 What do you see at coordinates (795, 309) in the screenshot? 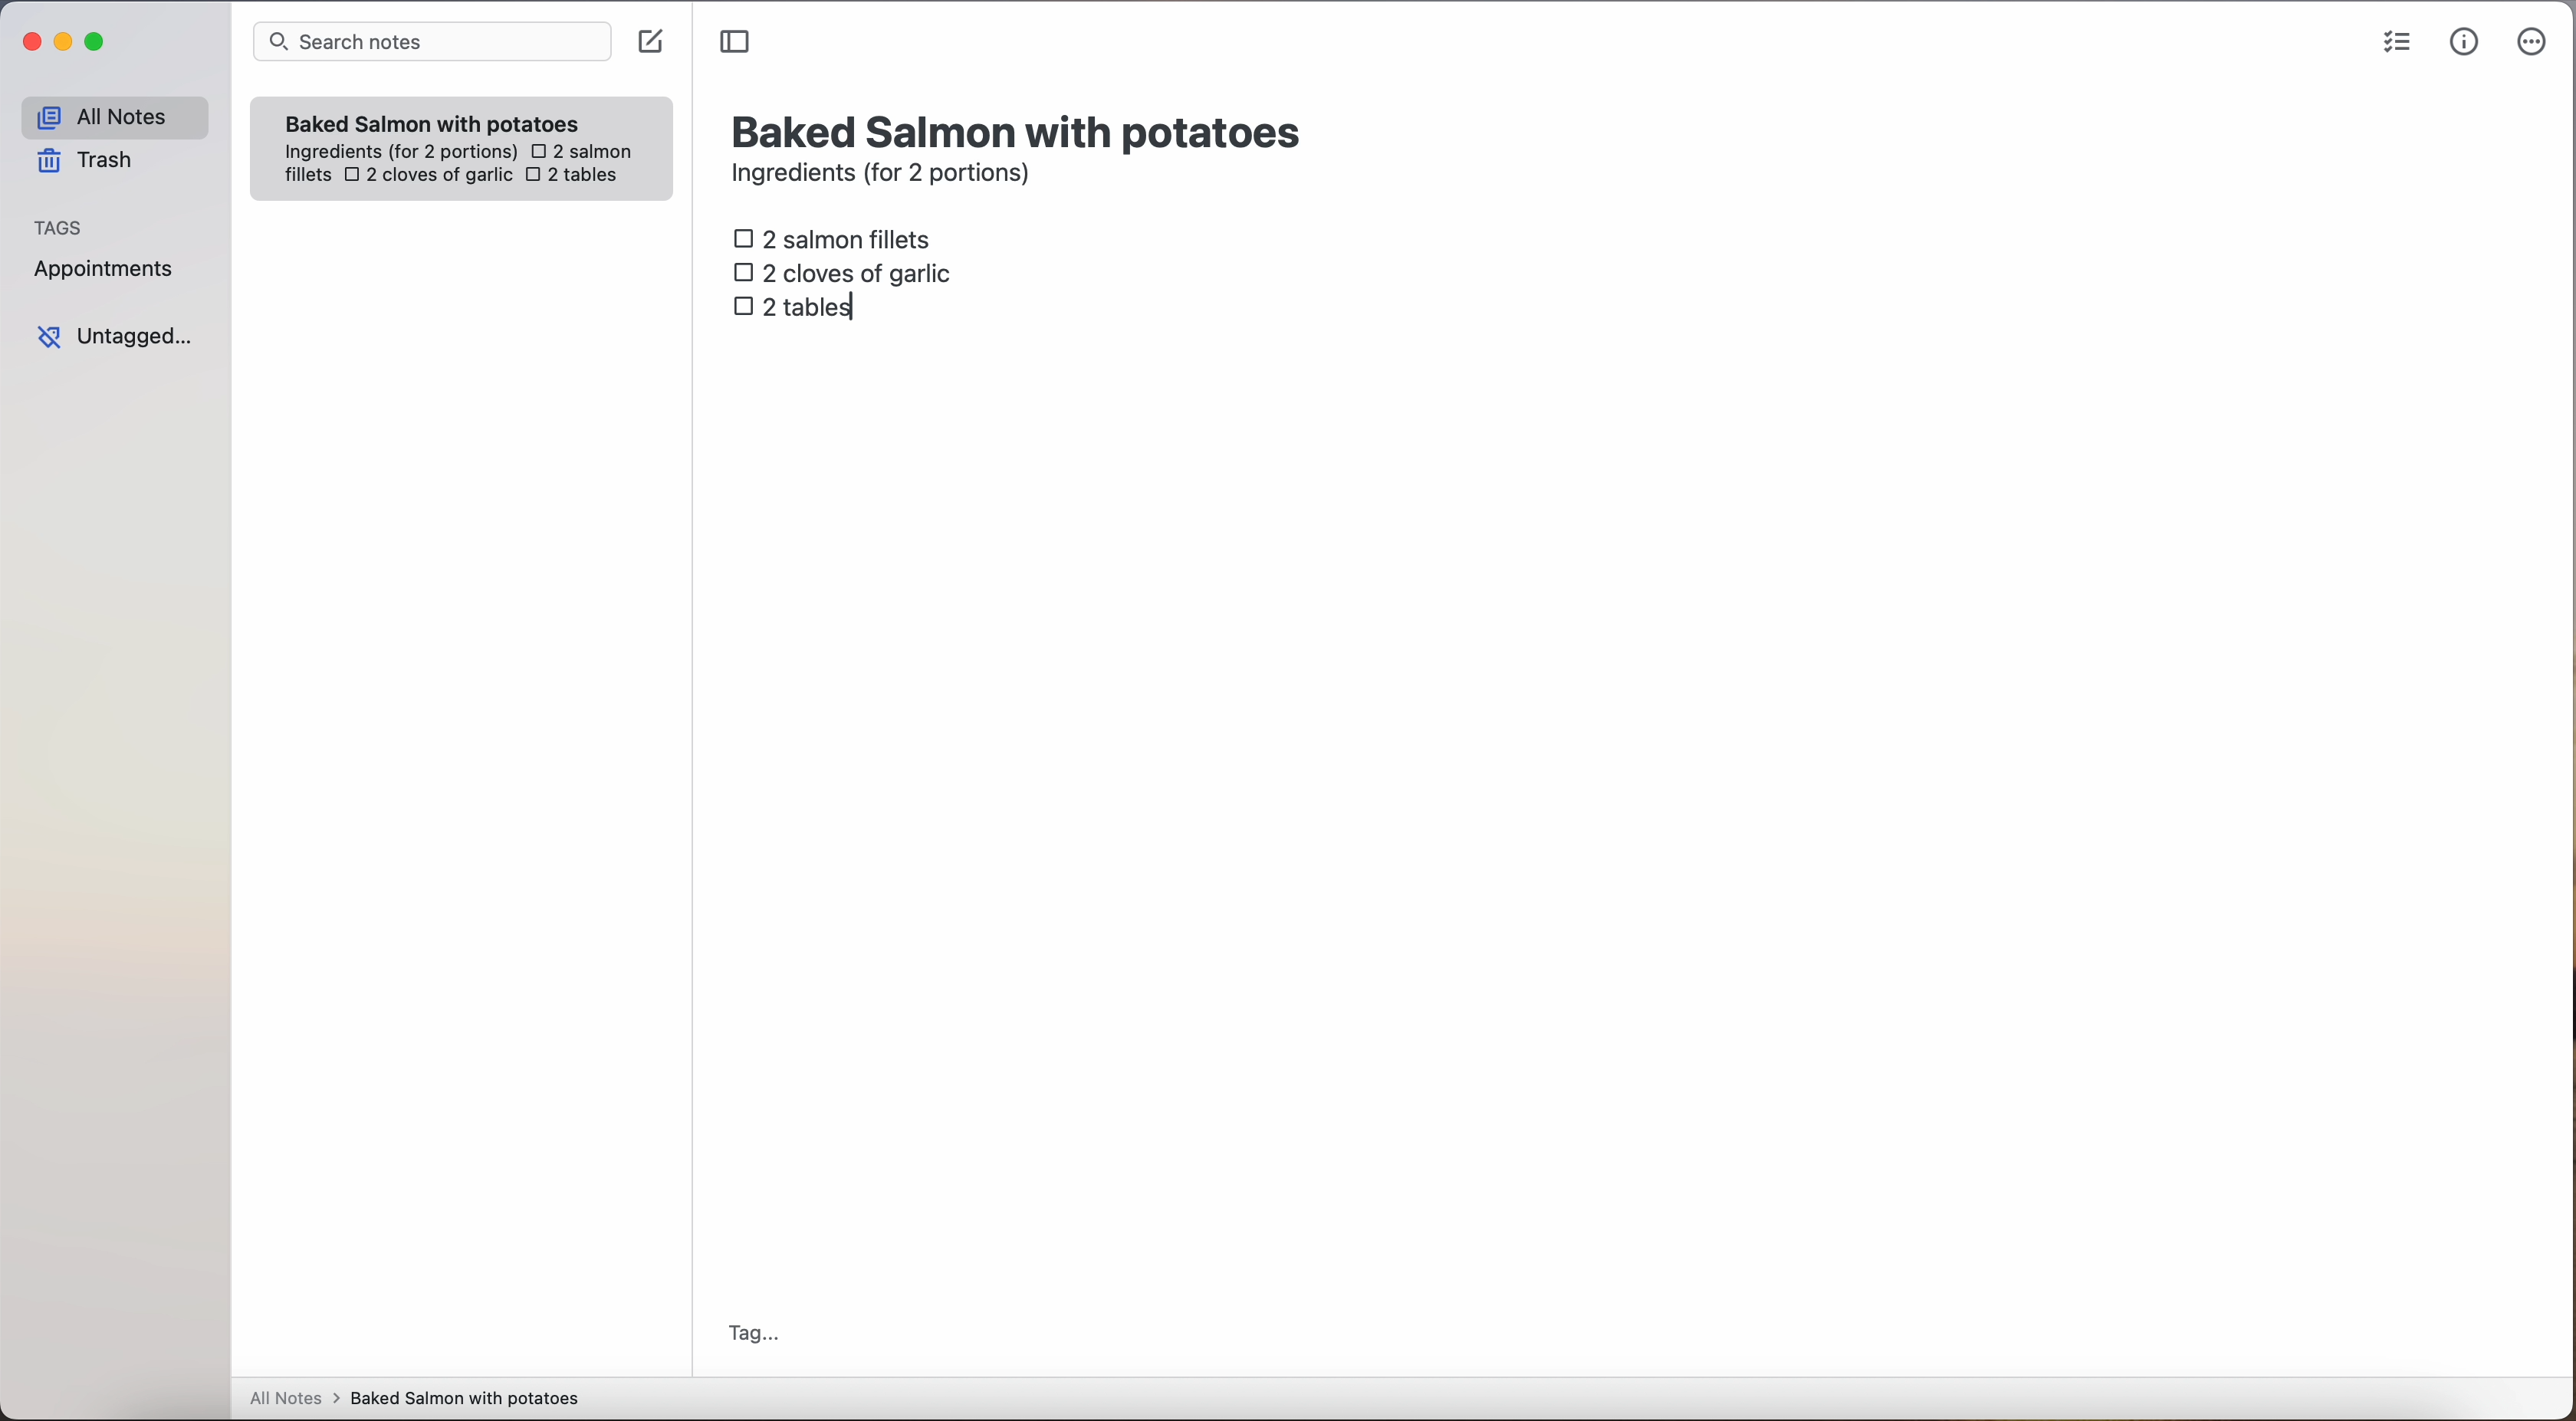
I see `2 tables` at bounding box center [795, 309].